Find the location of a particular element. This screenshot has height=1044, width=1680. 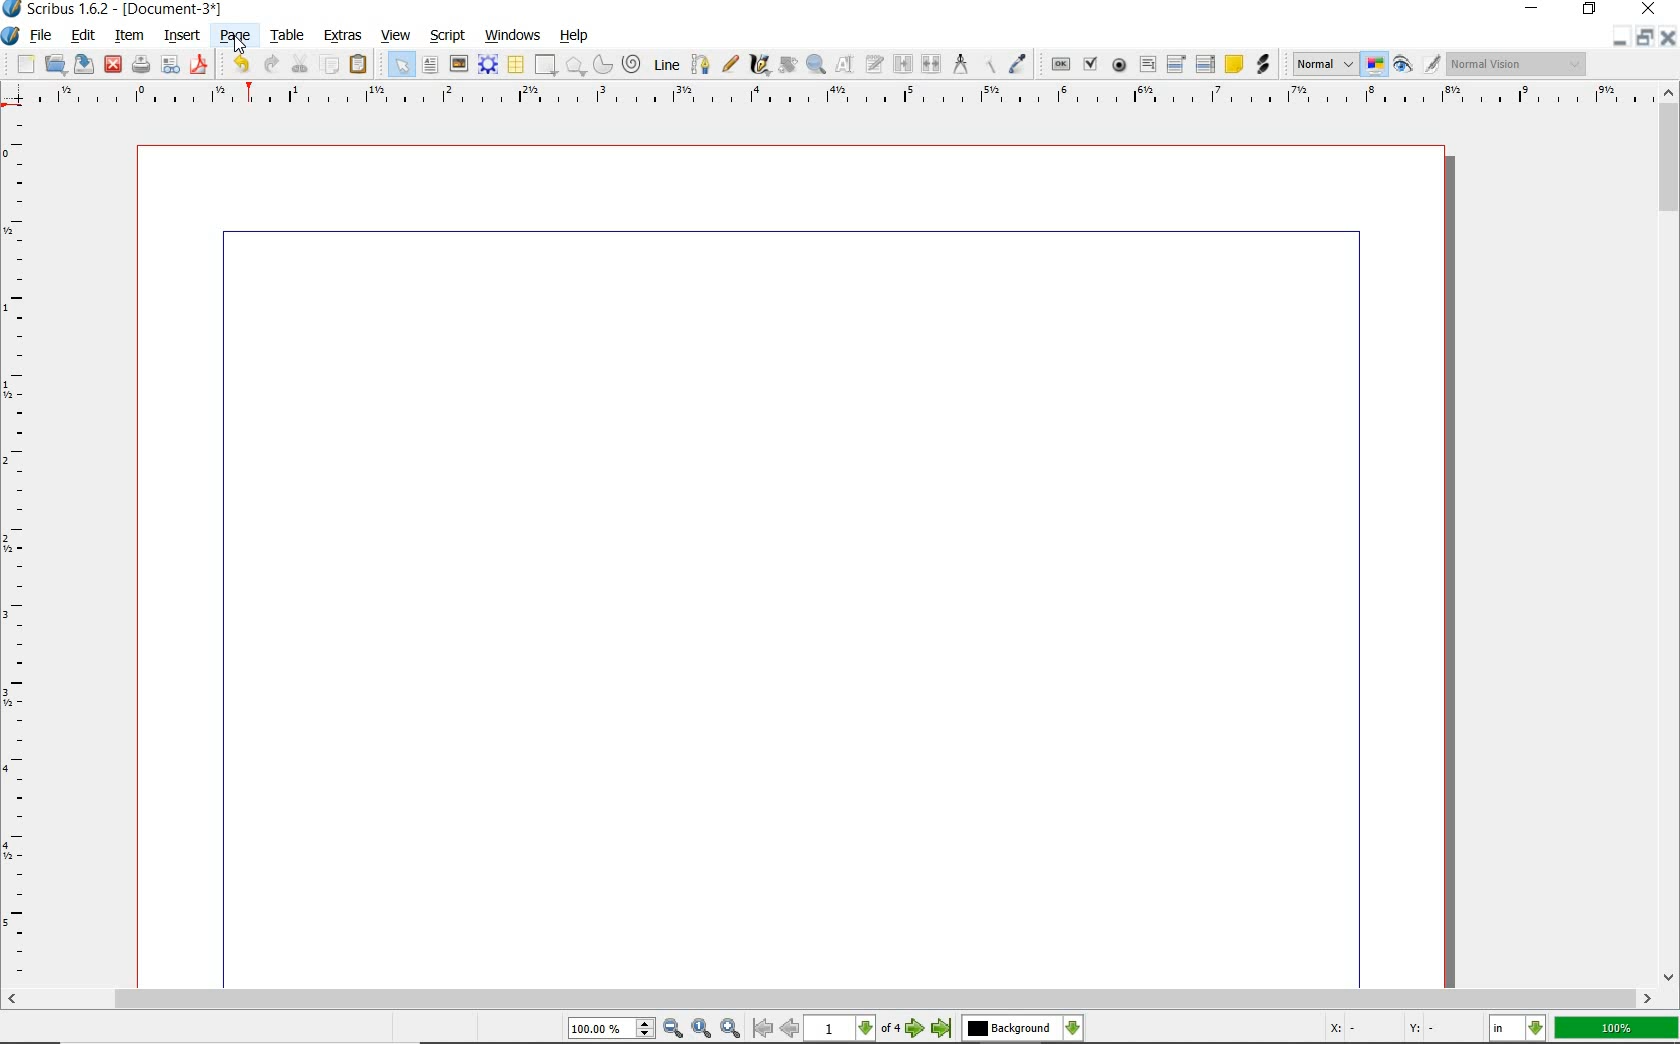

help is located at coordinates (572, 36).